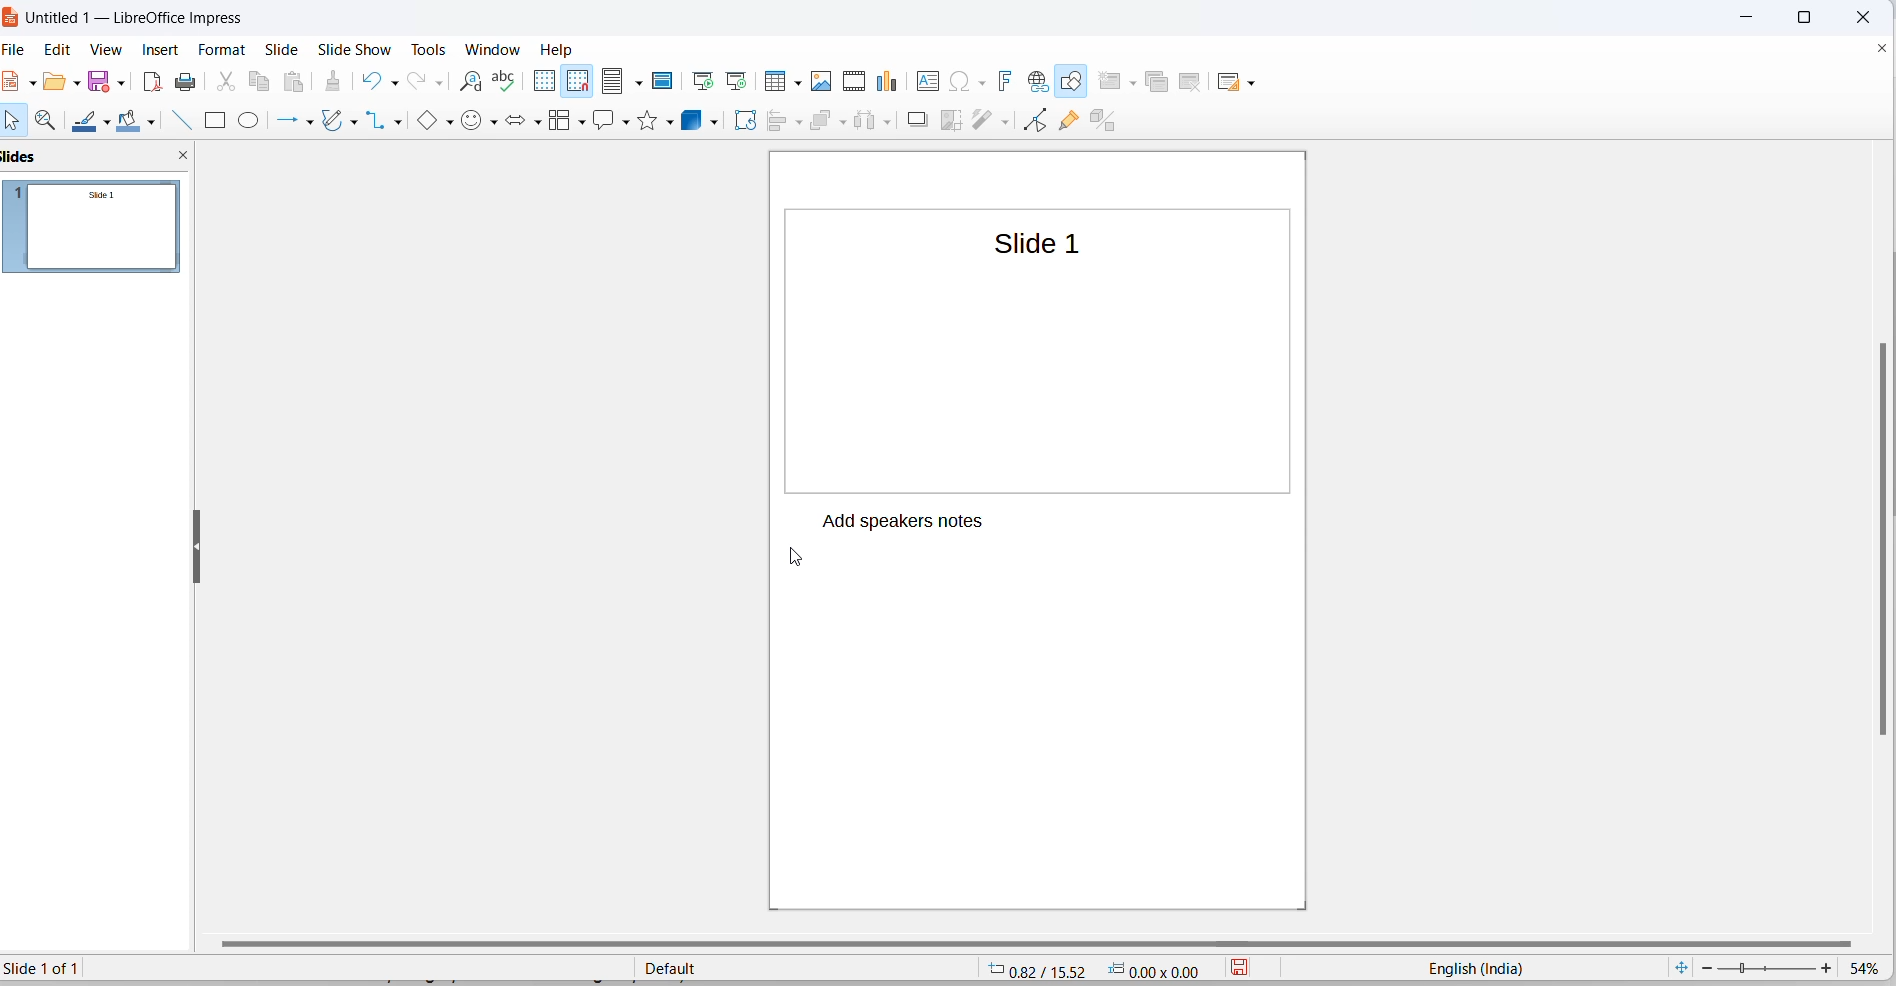 The image size is (1896, 986). What do you see at coordinates (495, 124) in the screenshot?
I see `symbol shapes options` at bounding box center [495, 124].